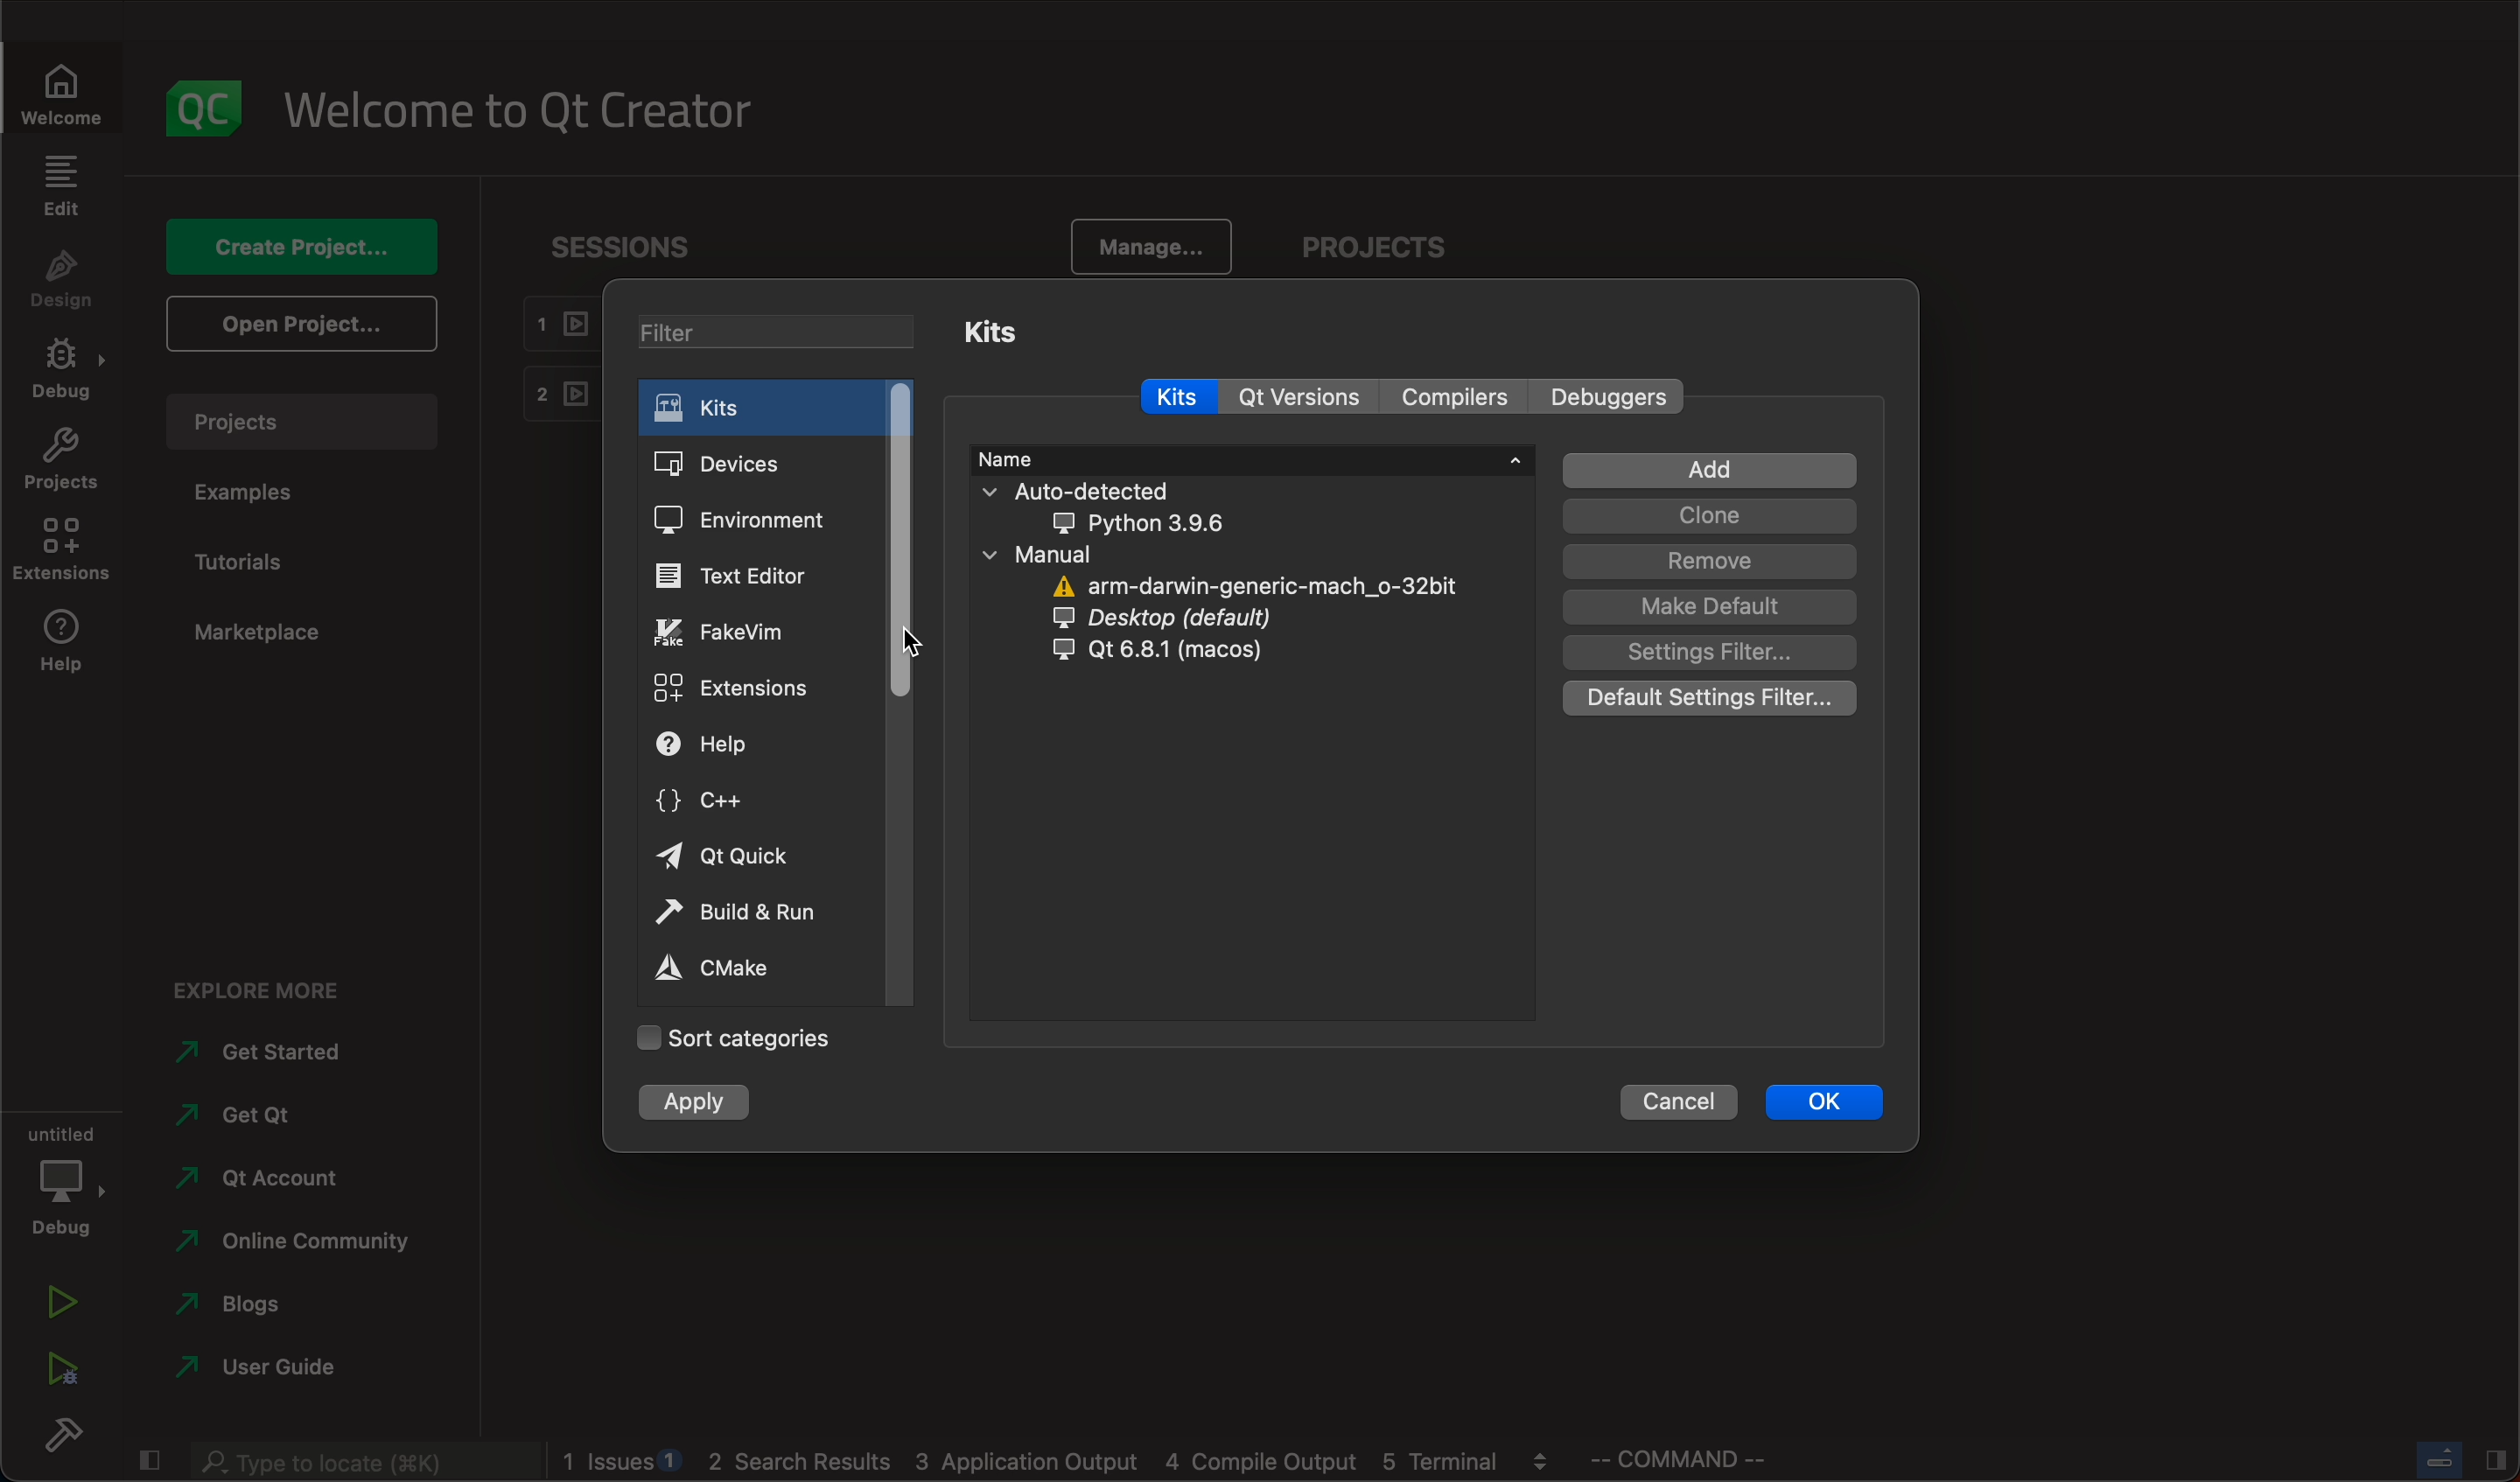  What do you see at coordinates (301, 421) in the screenshot?
I see `projects` at bounding box center [301, 421].